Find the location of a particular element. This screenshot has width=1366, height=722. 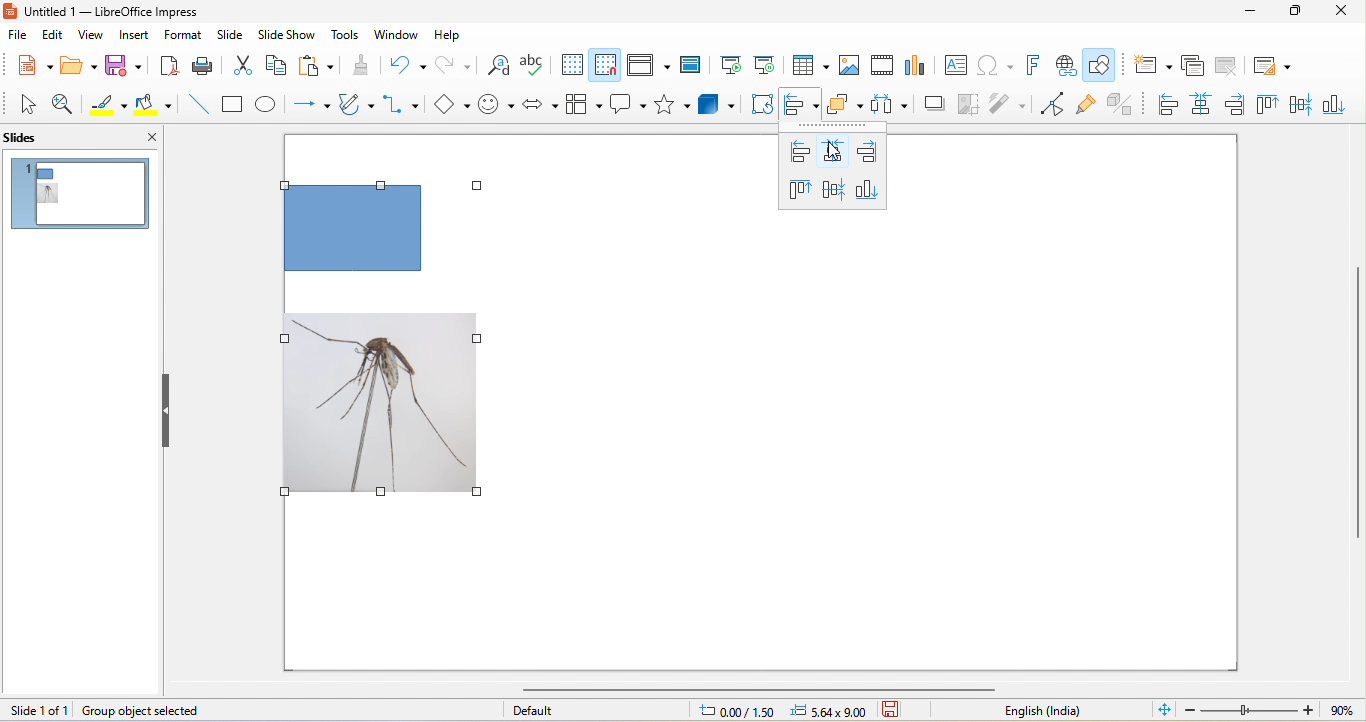

close is located at coordinates (1336, 13).